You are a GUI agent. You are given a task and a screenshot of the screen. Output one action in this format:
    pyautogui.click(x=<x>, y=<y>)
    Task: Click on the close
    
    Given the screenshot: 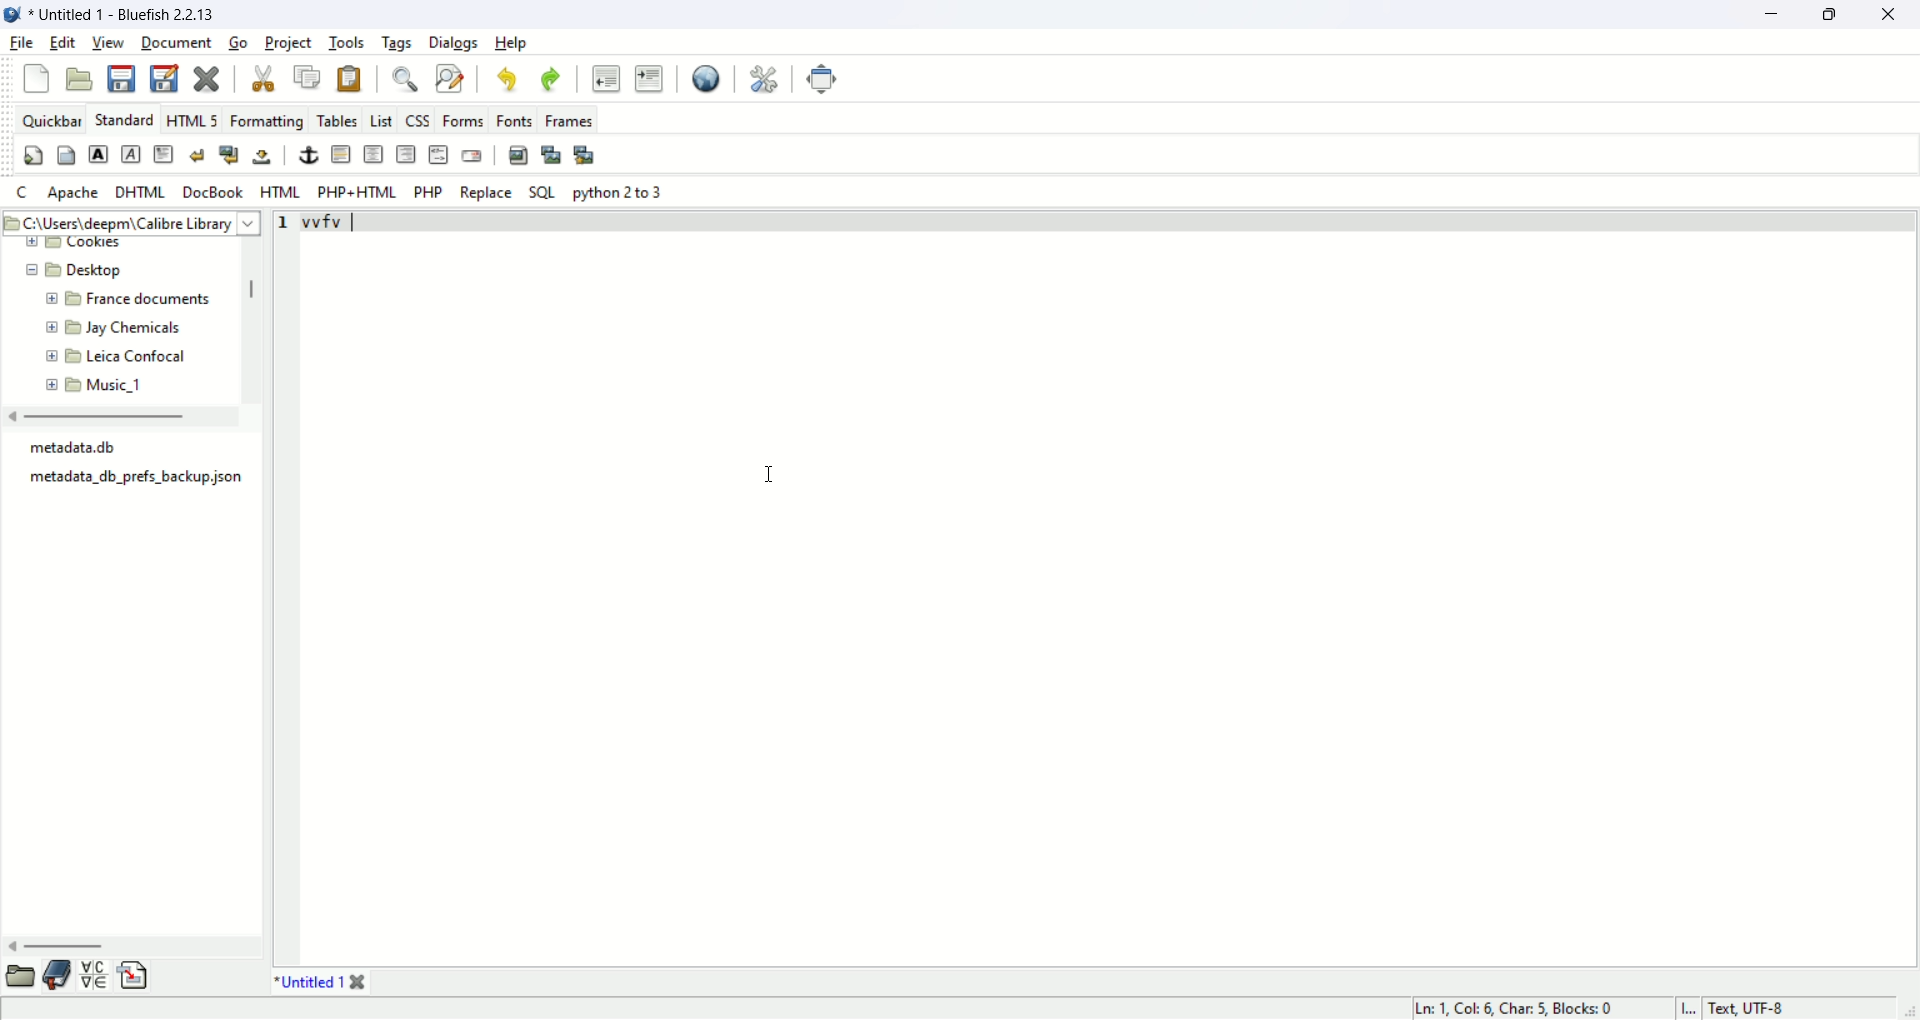 What is the action you would take?
    pyautogui.click(x=207, y=77)
    